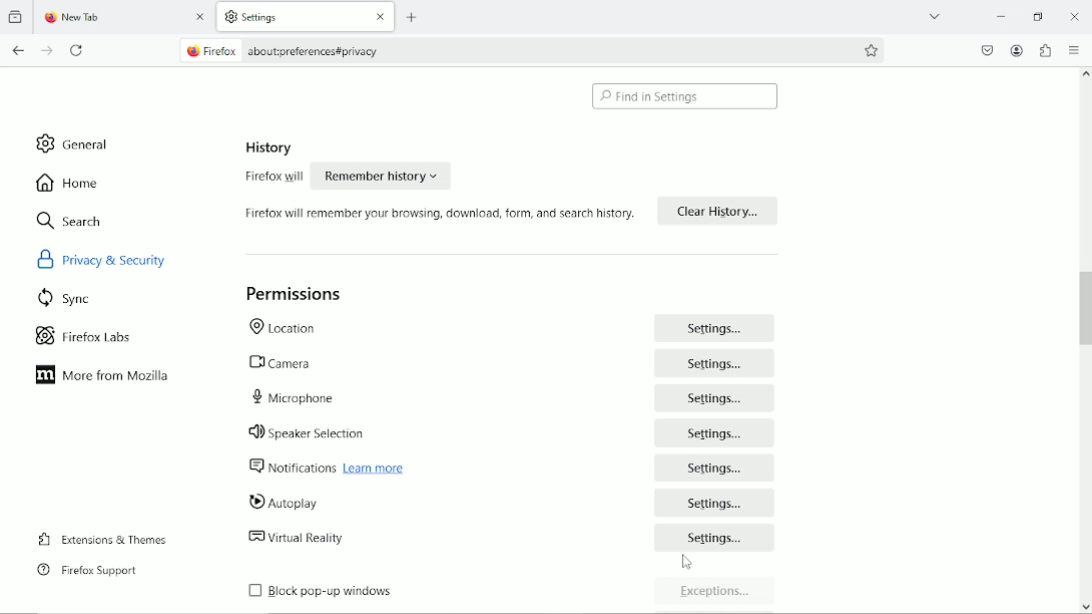 This screenshot has height=614, width=1092. What do you see at coordinates (323, 51) in the screenshot?
I see `about:oreferences#privacy` at bounding box center [323, 51].